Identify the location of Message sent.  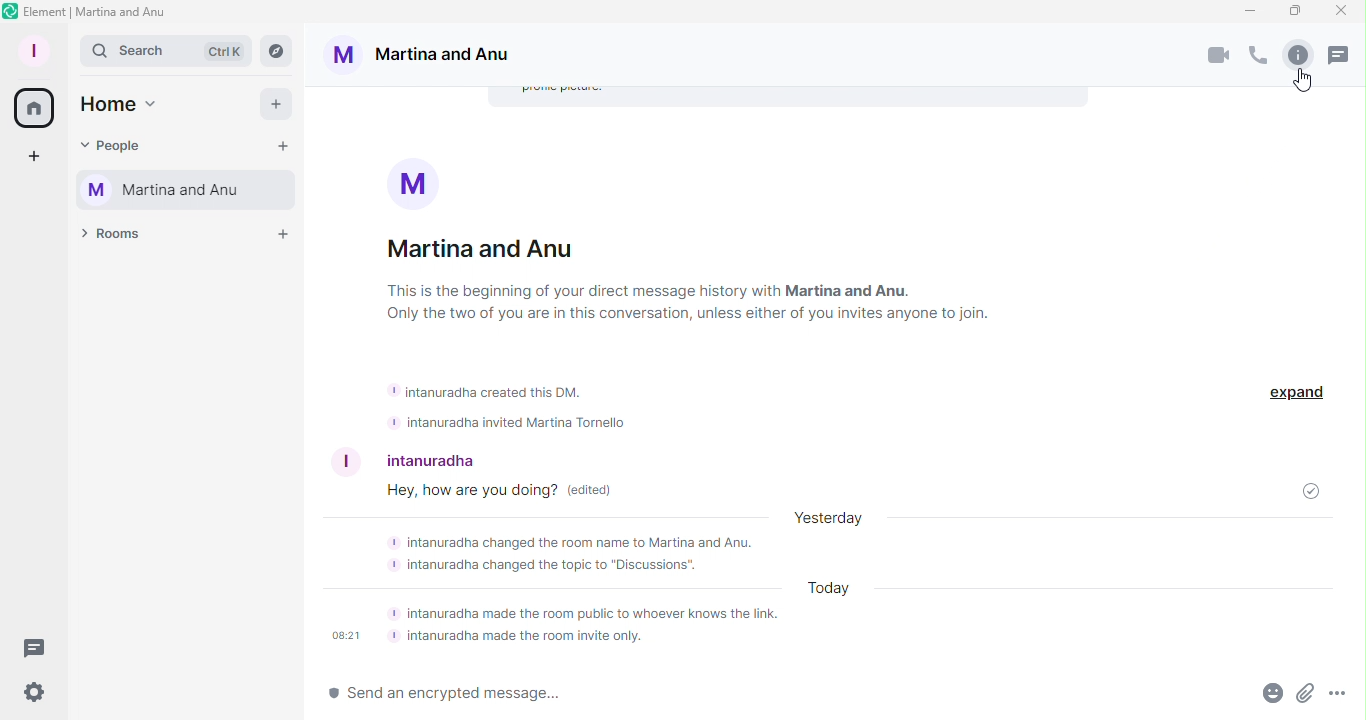
(1300, 487).